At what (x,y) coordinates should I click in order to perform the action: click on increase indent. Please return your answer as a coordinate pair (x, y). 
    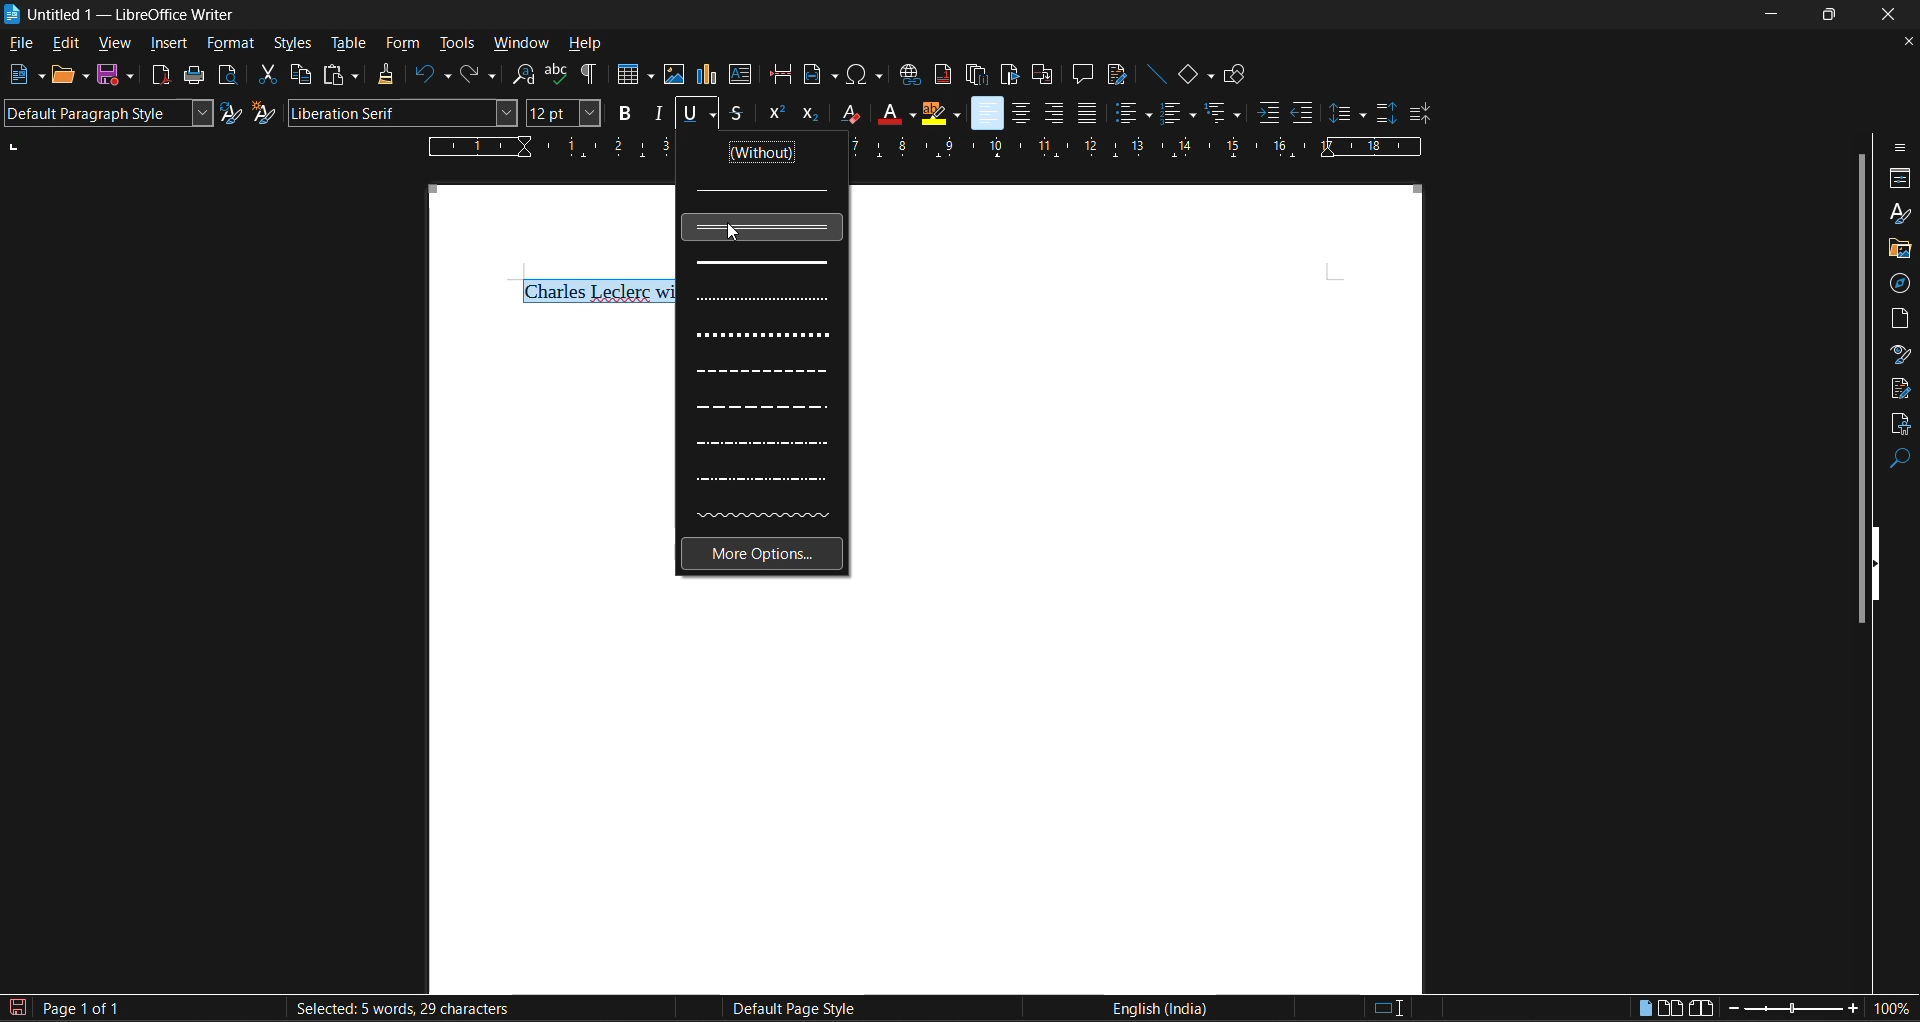
    Looking at the image, I should click on (1270, 112).